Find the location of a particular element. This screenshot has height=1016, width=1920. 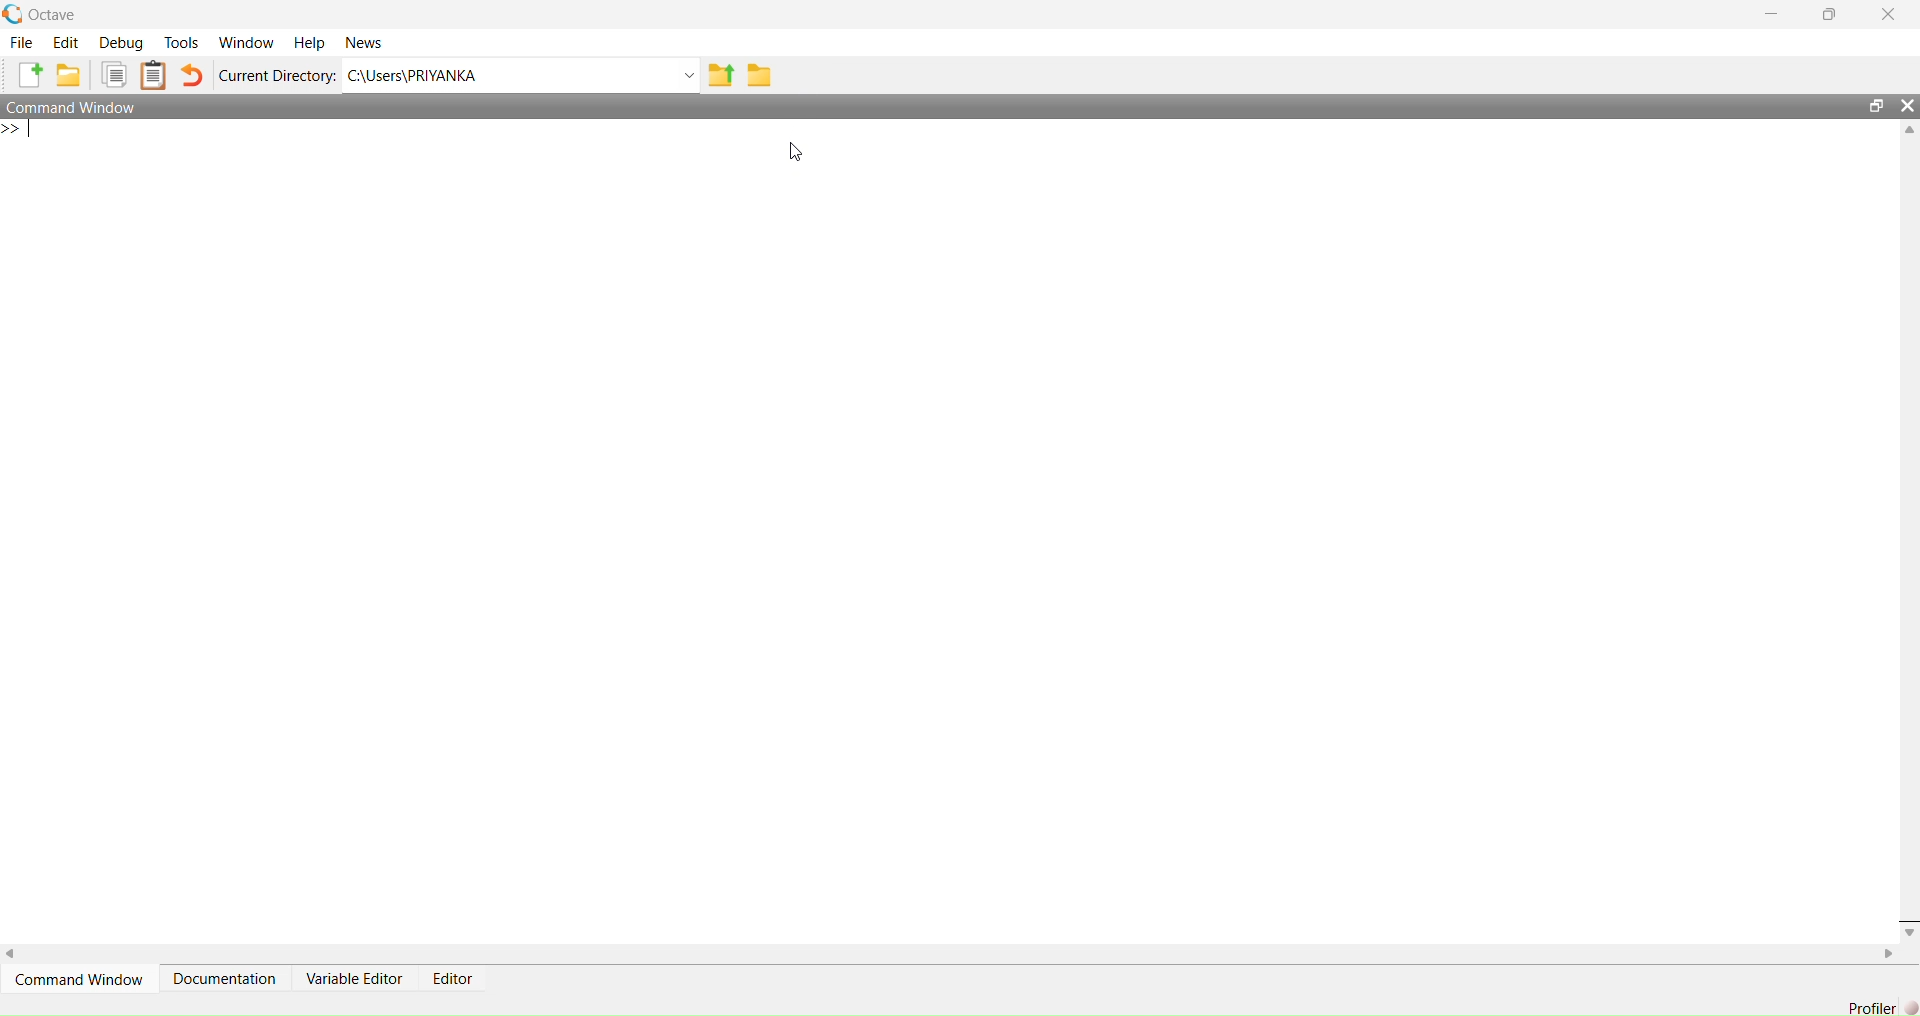

Close is located at coordinates (1889, 15).